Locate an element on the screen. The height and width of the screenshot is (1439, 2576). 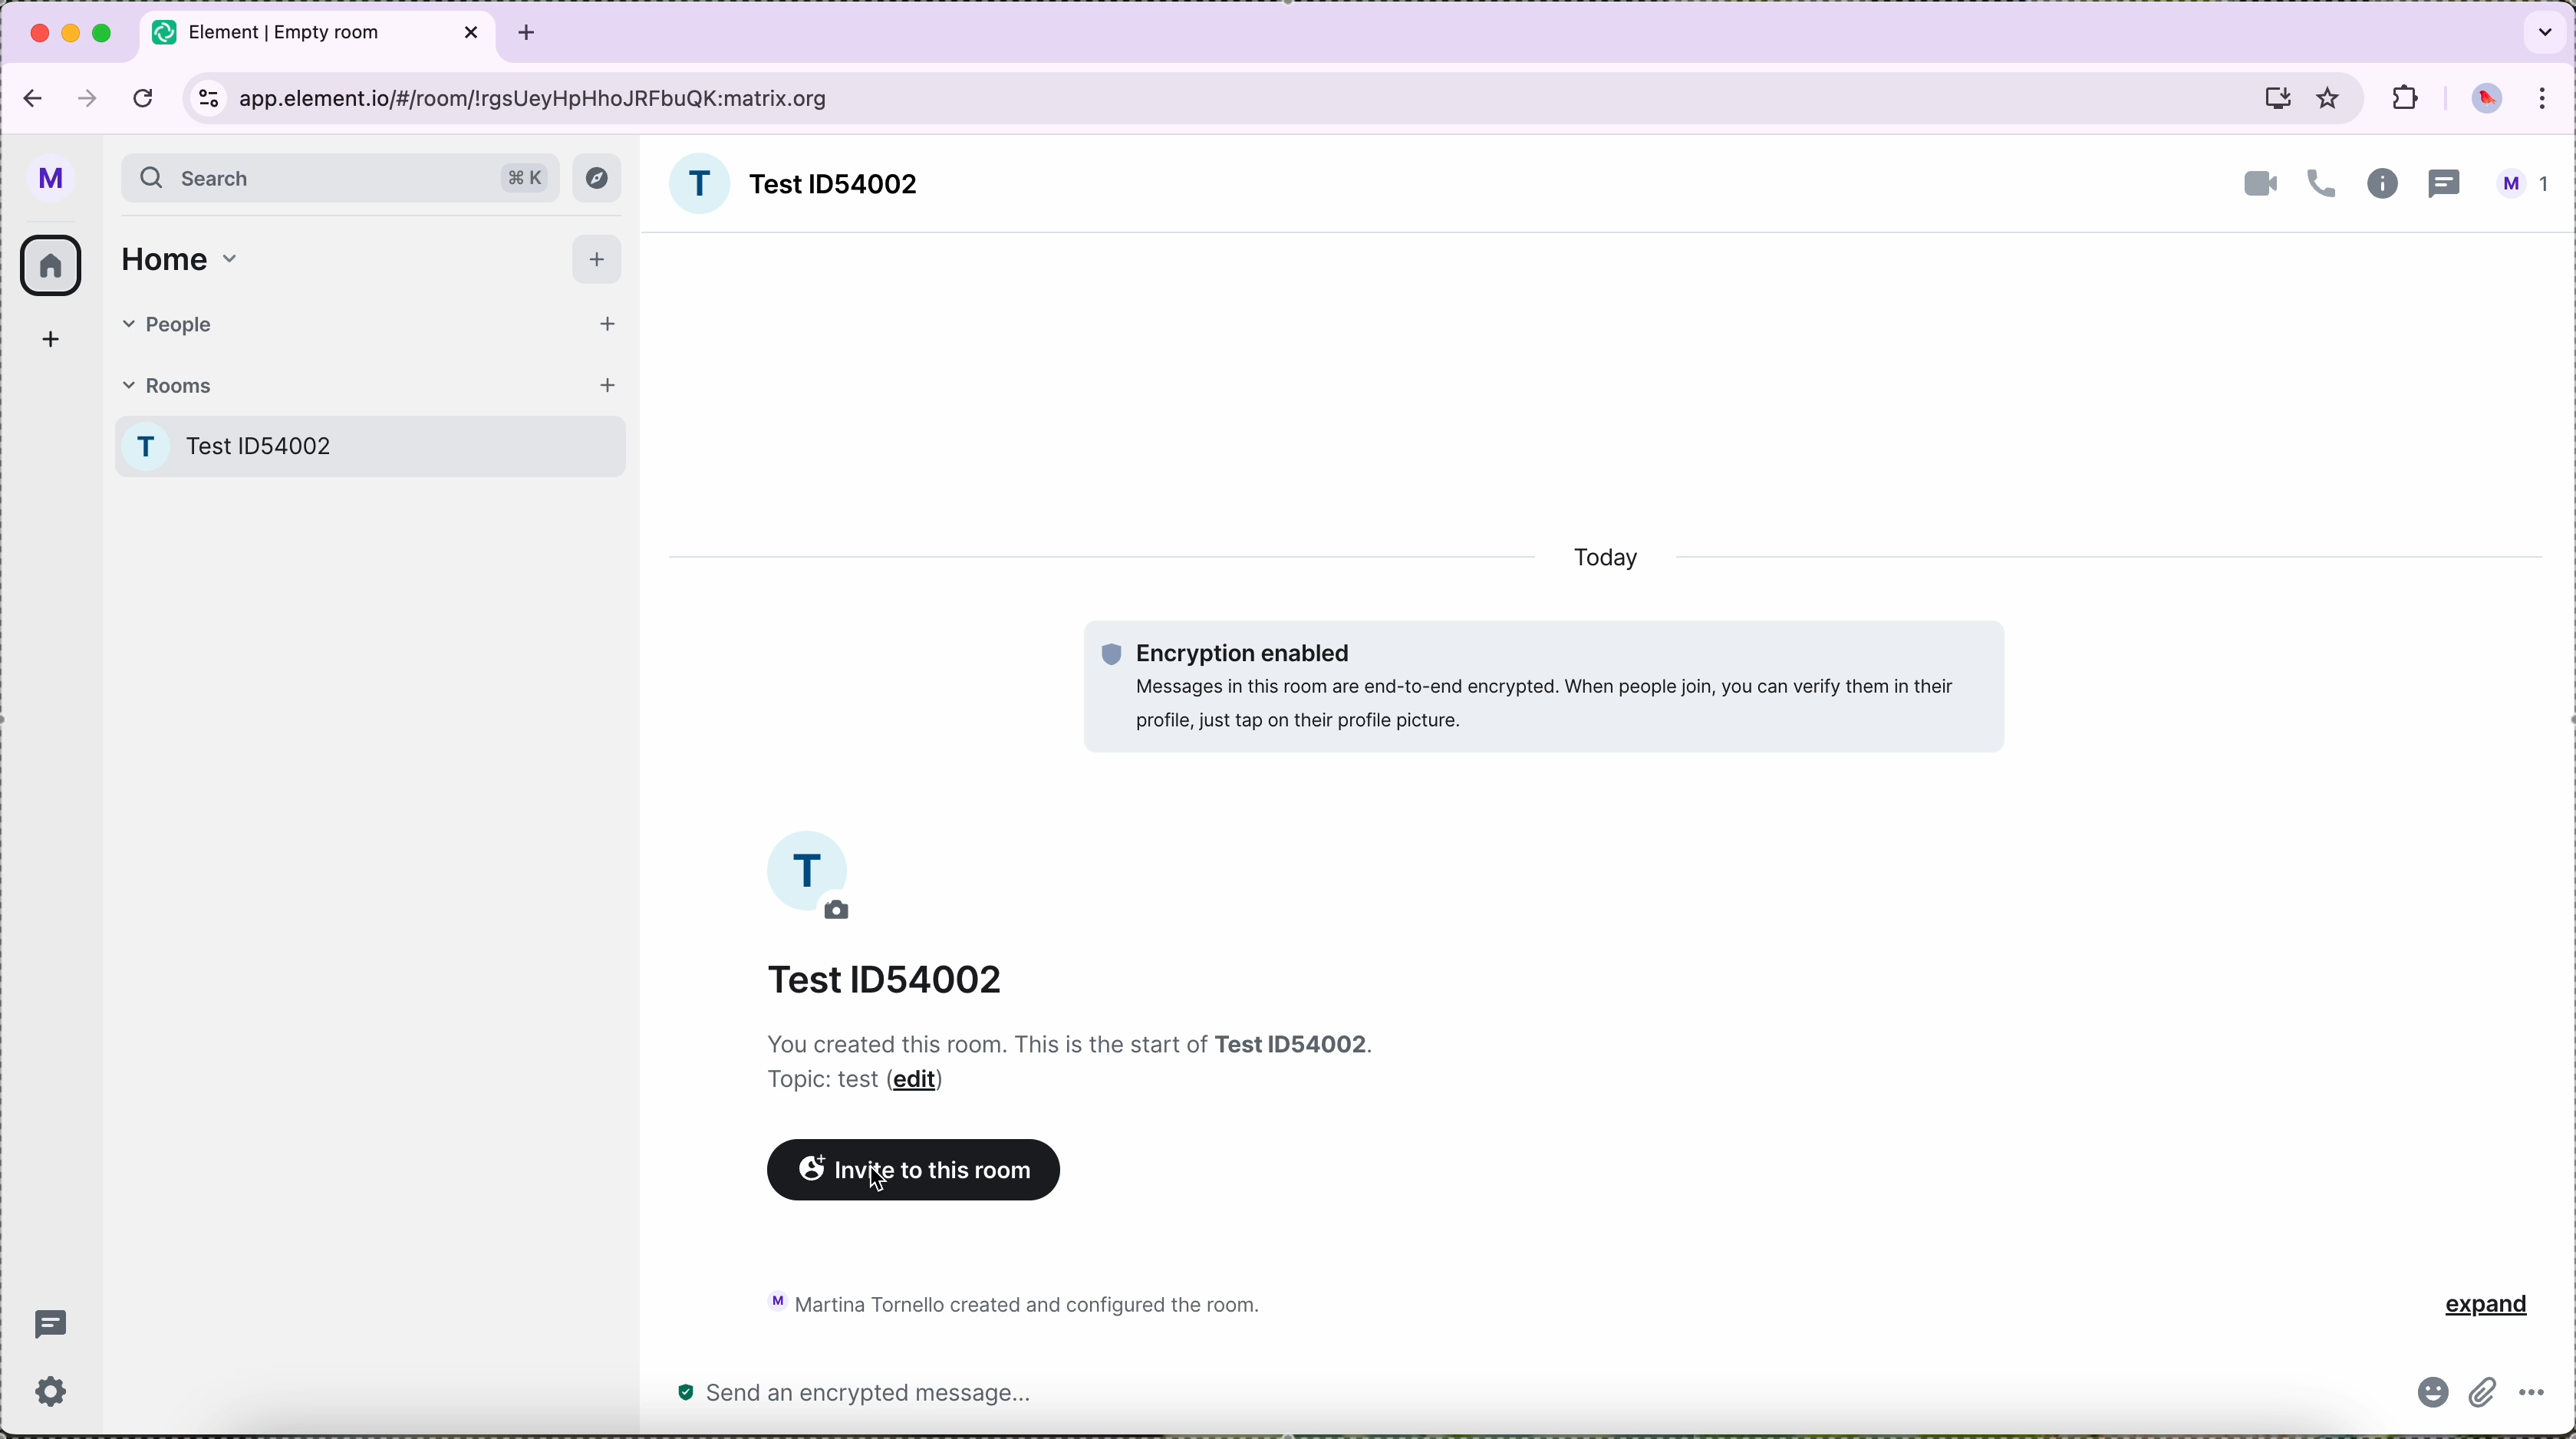
customize and control Google Chrome is located at coordinates (2547, 100).